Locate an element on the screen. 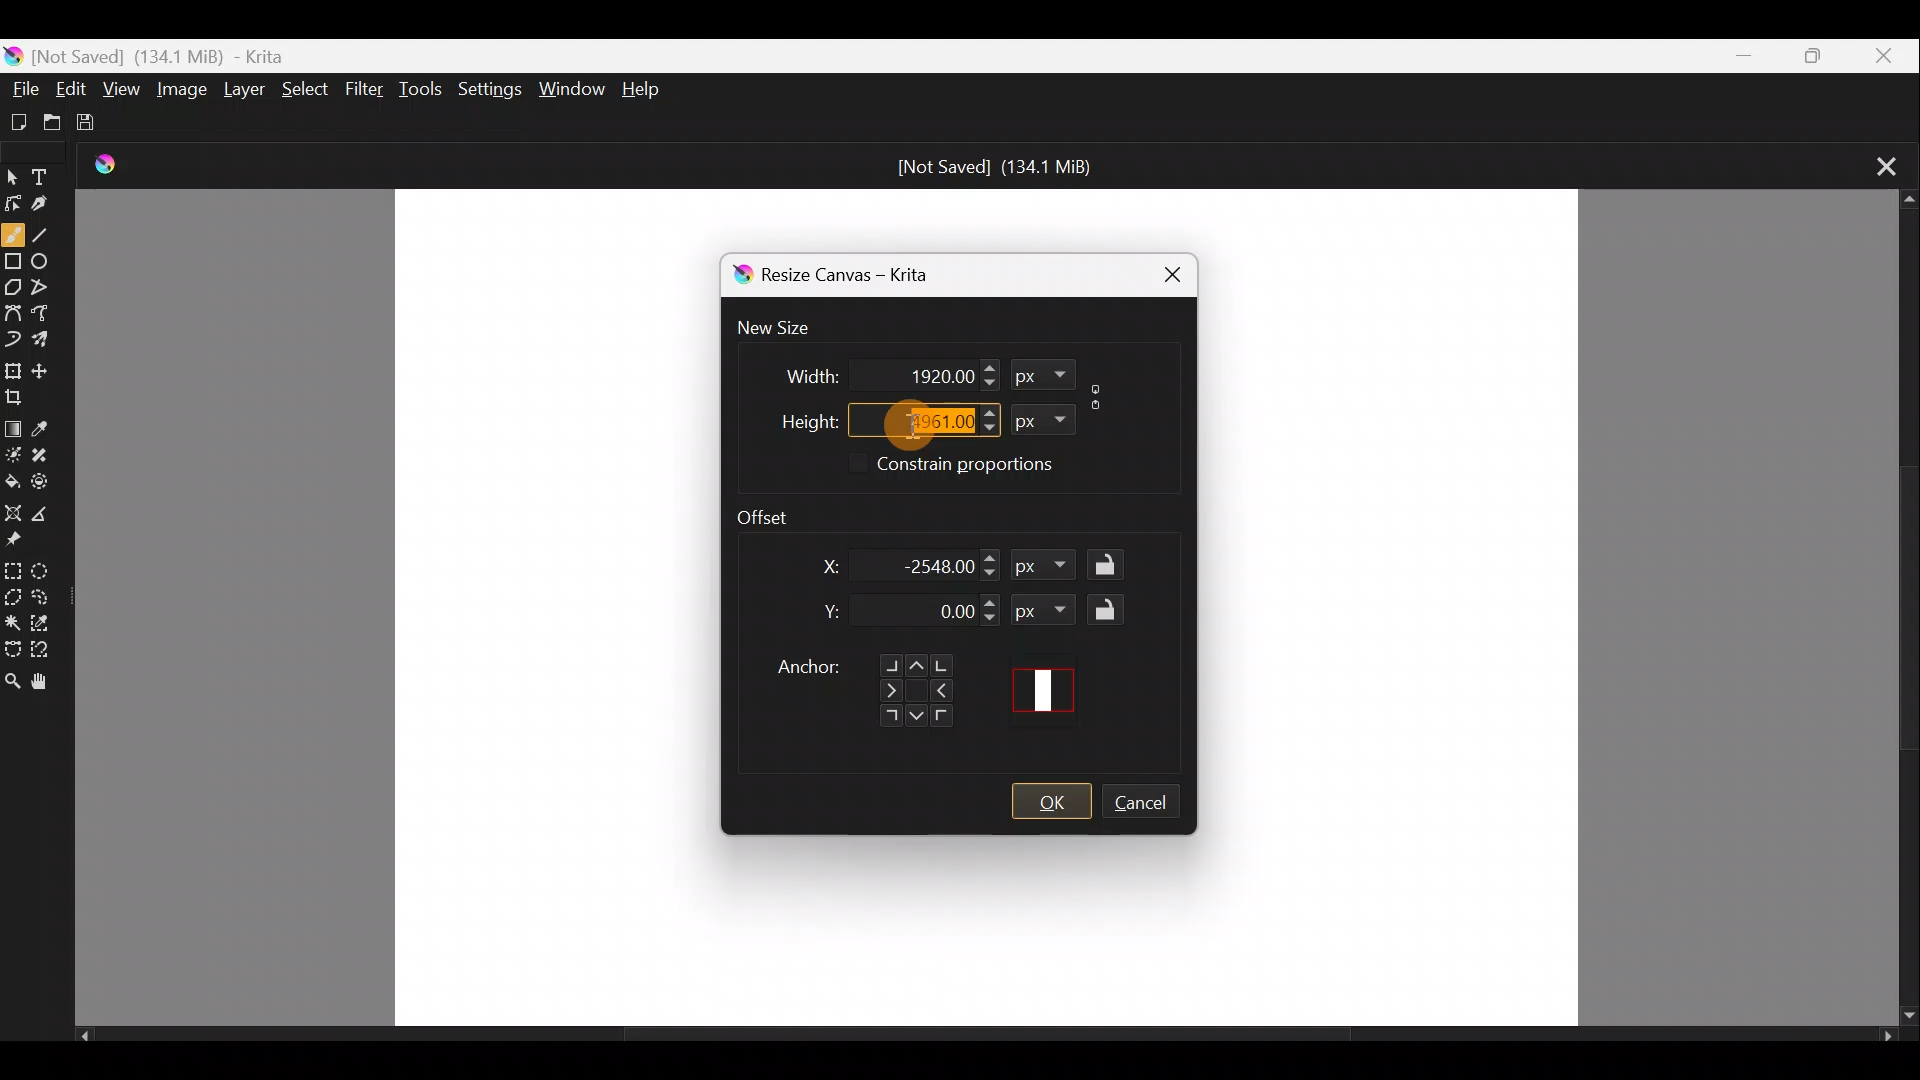 This screenshot has width=1920, height=1080. Text tool is located at coordinates (52, 170).